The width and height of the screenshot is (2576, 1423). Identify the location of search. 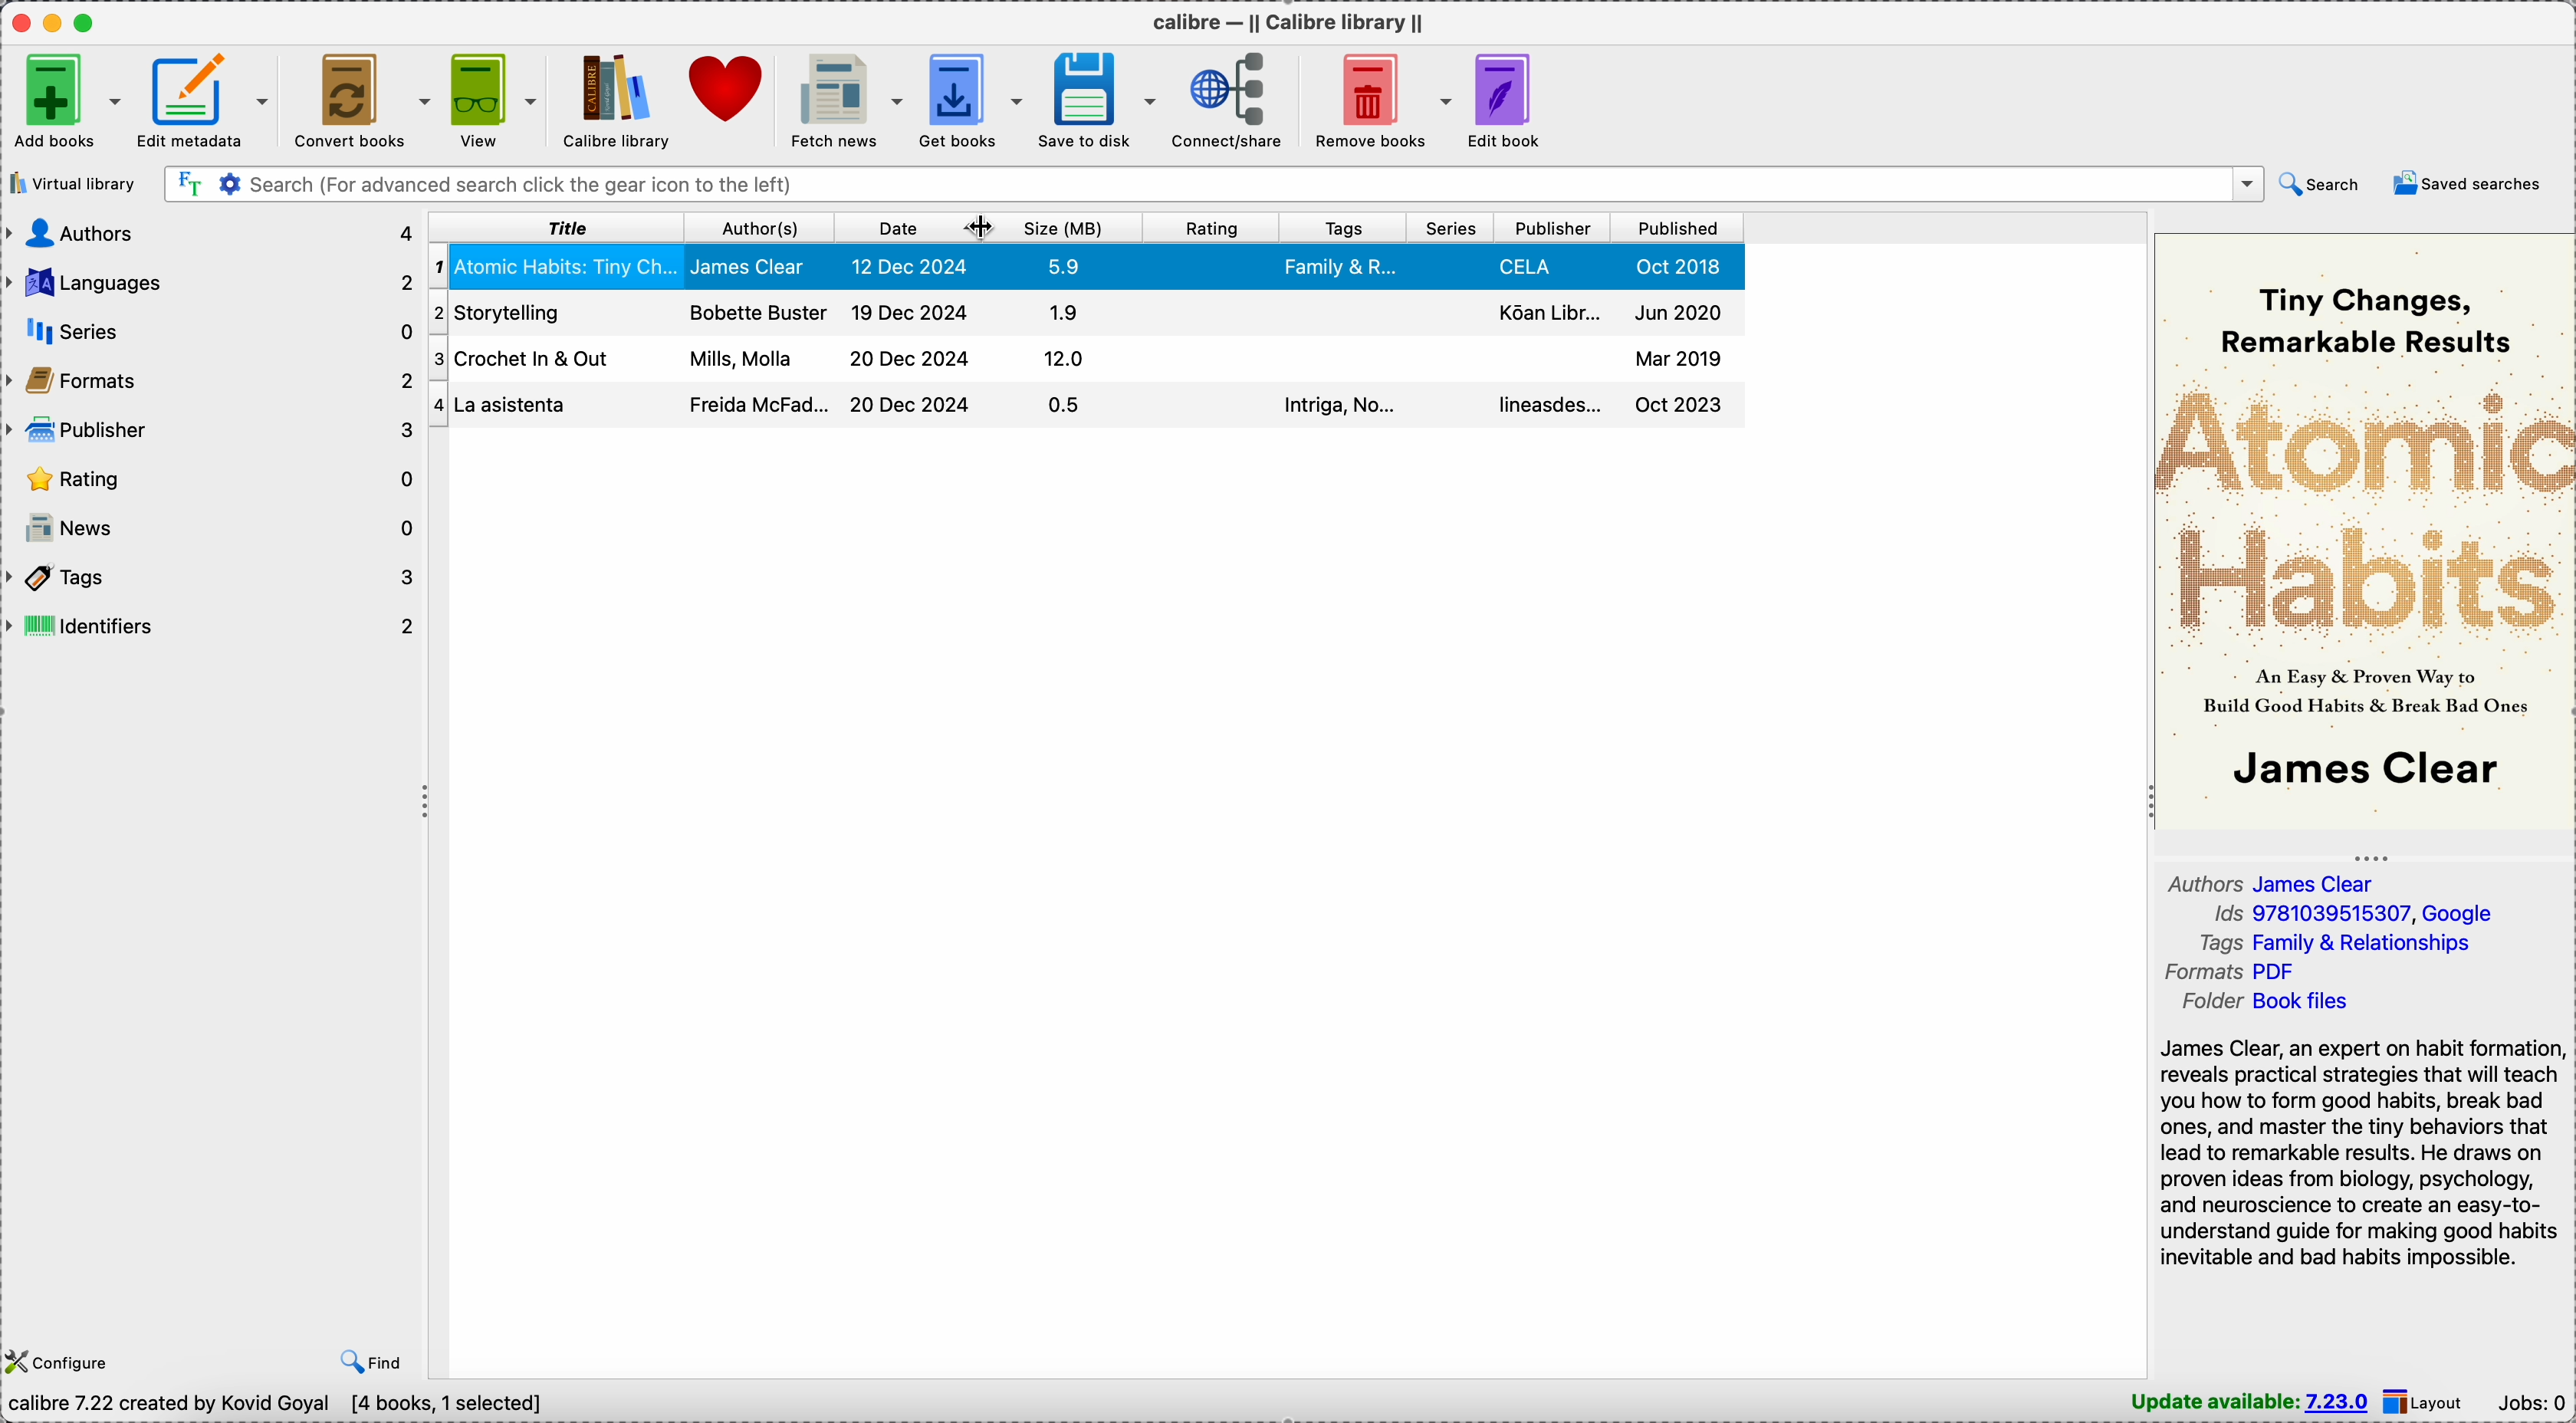
(2318, 186).